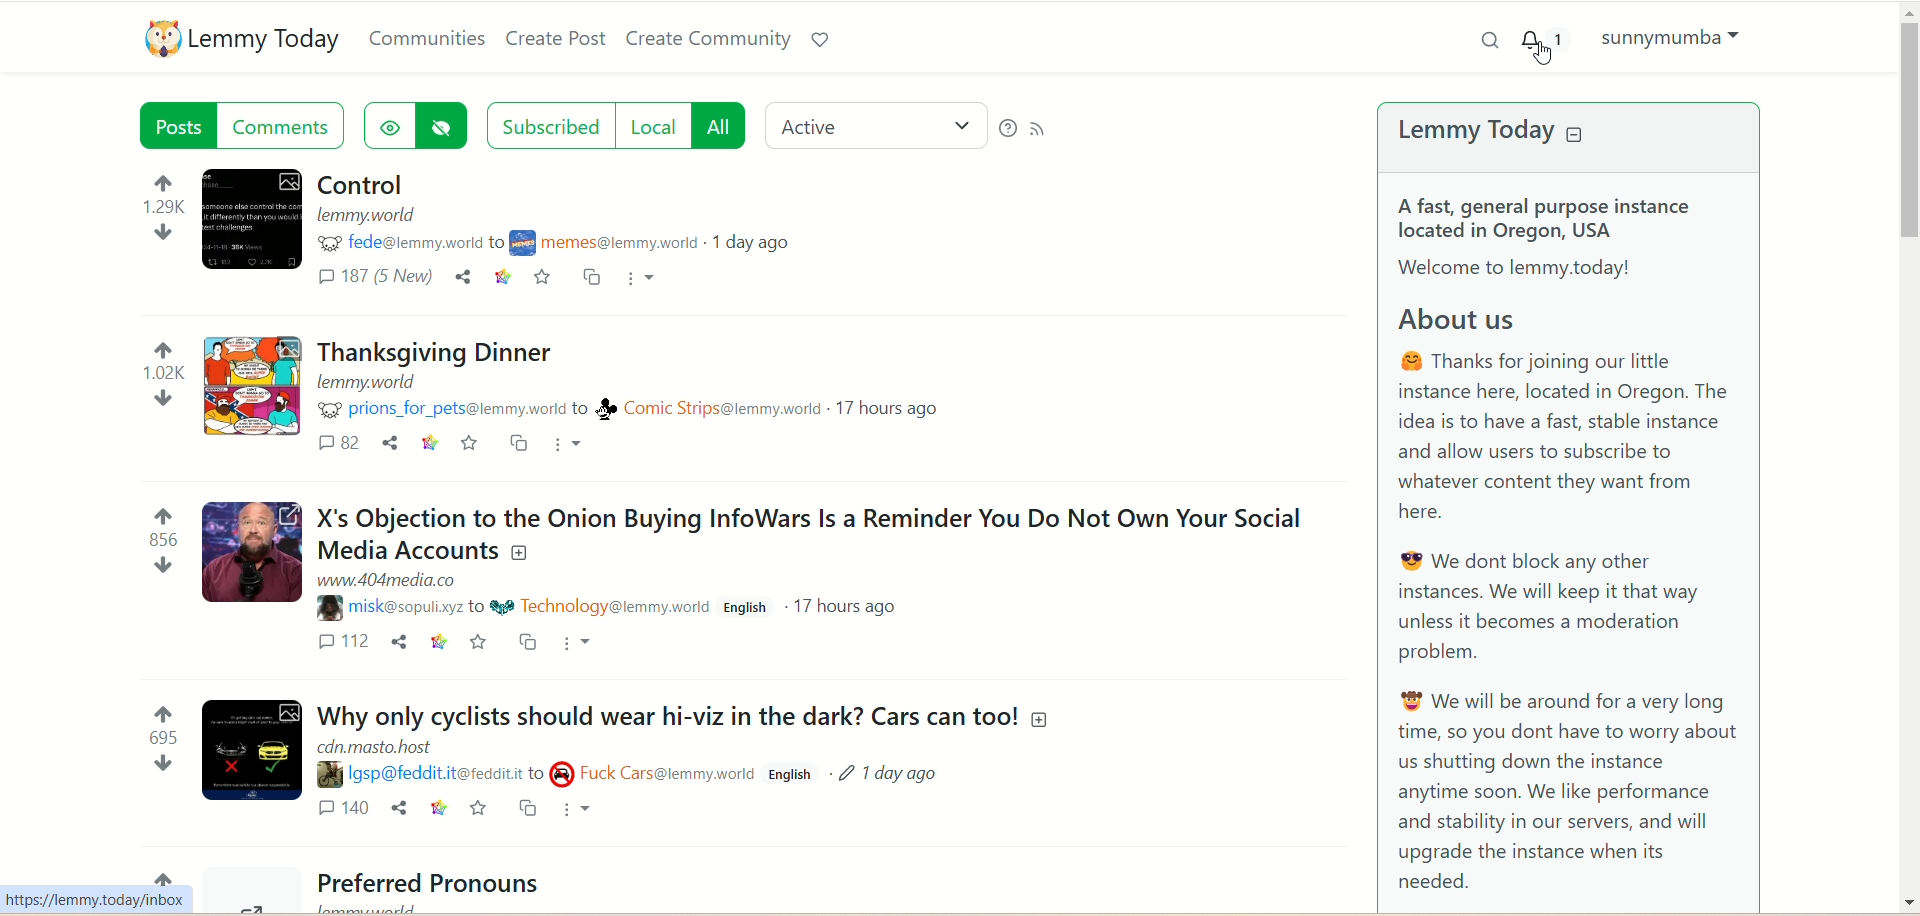 Image resolution: width=1920 pixels, height=916 pixels. Describe the element at coordinates (573, 448) in the screenshot. I see `more` at that location.